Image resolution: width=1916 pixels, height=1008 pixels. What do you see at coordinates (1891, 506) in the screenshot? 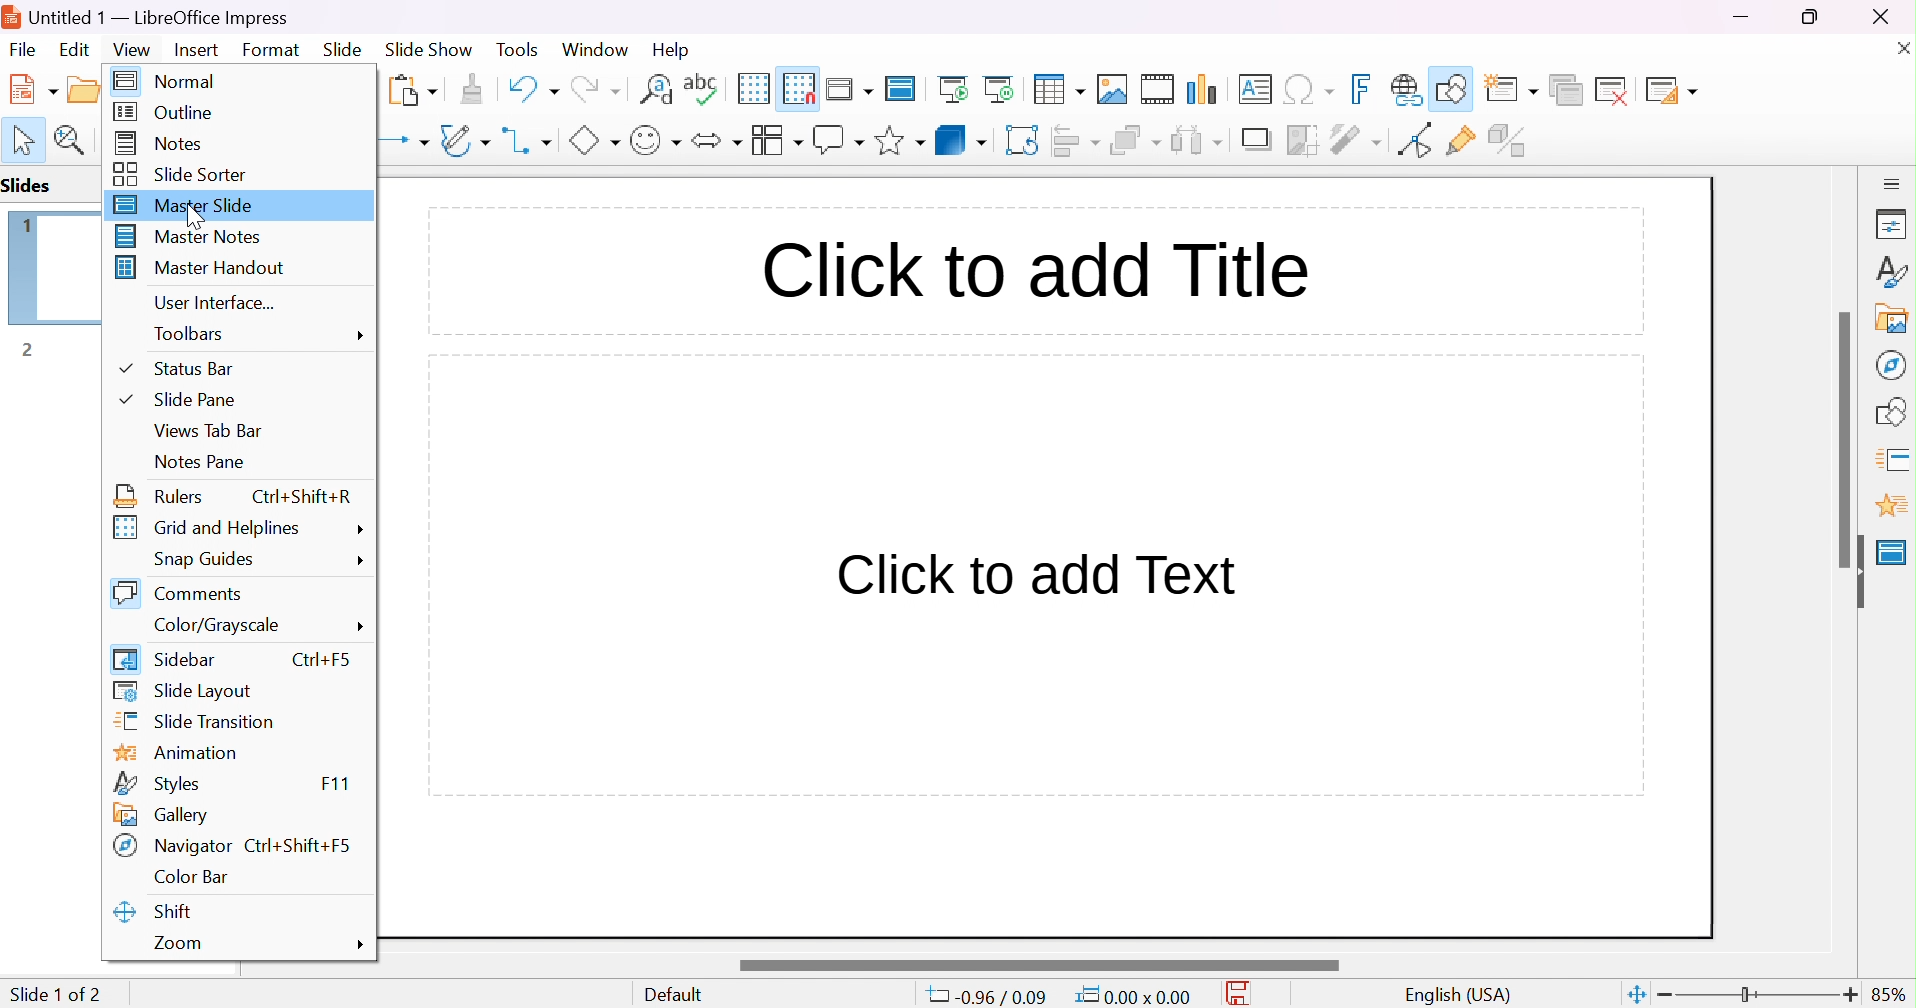
I see `animation` at bounding box center [1891, 506].